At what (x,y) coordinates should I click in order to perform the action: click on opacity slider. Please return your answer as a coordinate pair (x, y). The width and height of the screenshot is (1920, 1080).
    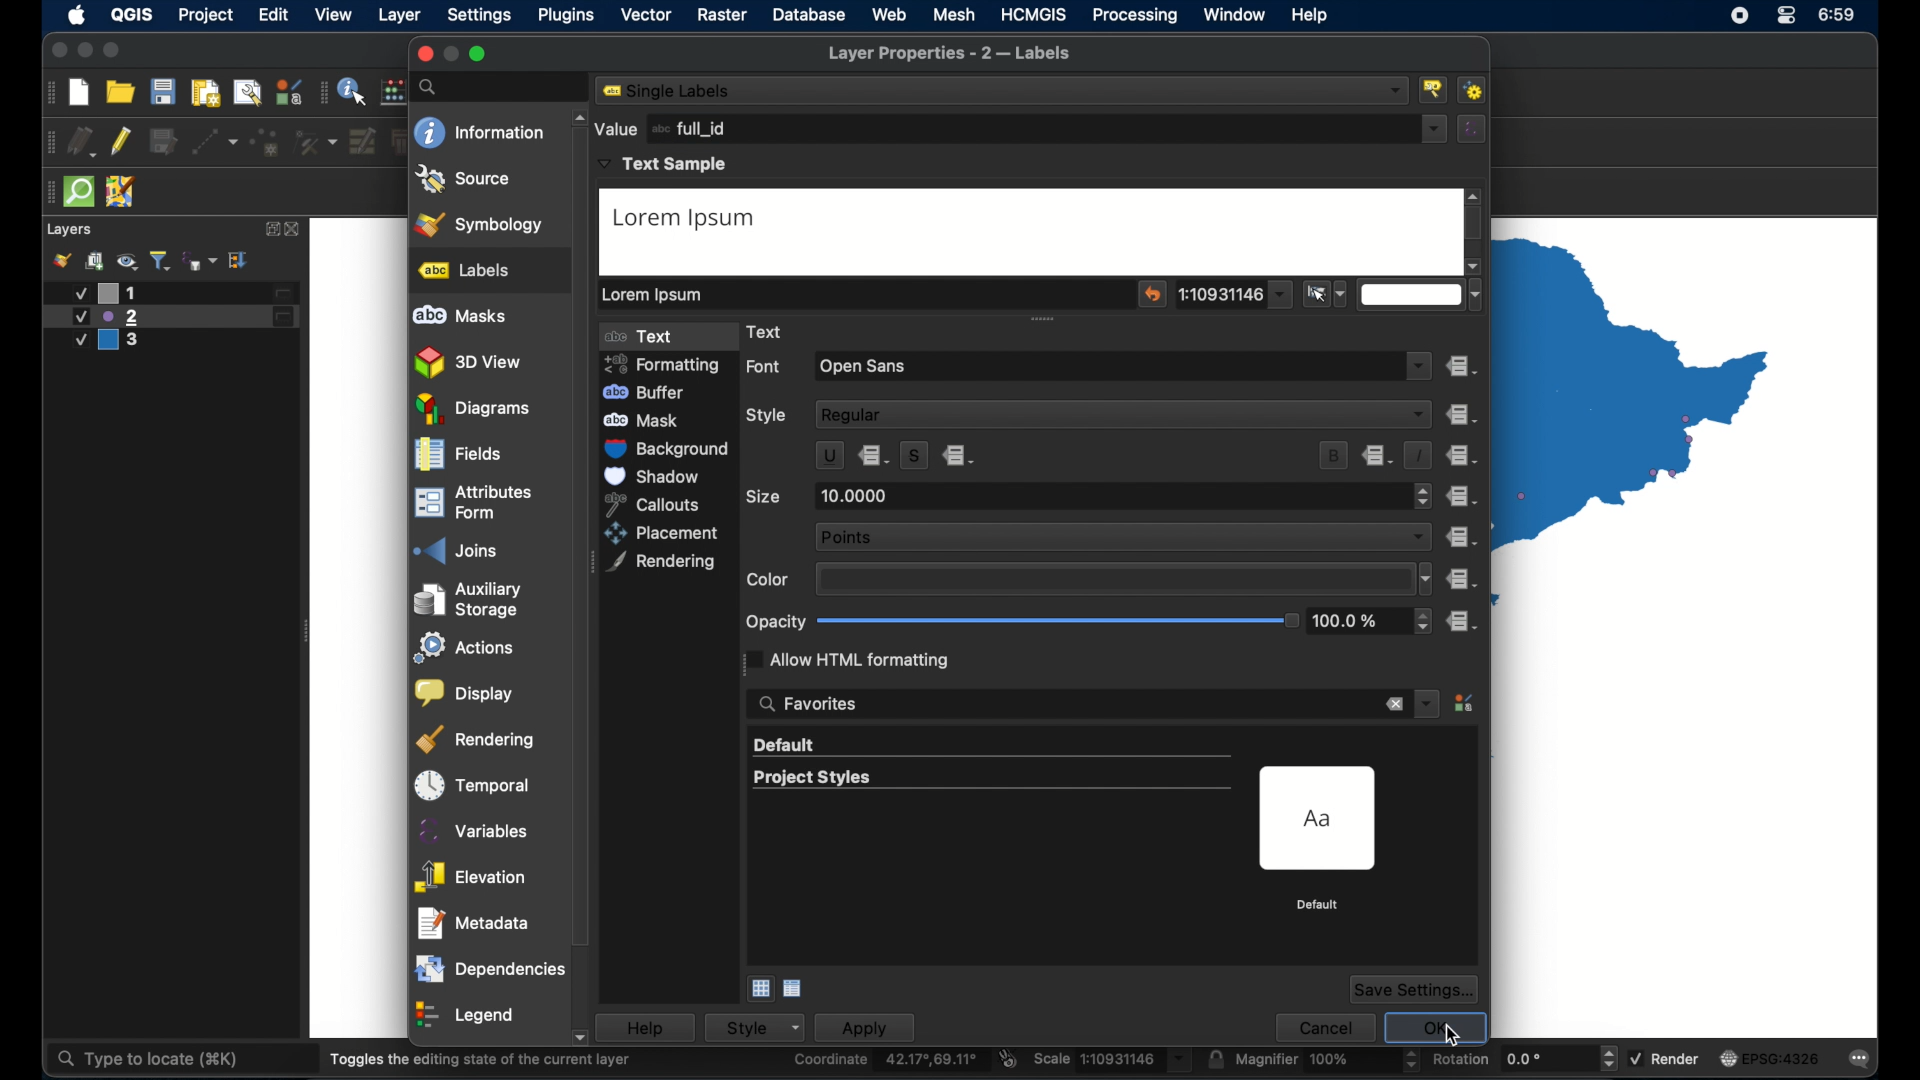
    Looking at the image, I should click on (1058, 621).